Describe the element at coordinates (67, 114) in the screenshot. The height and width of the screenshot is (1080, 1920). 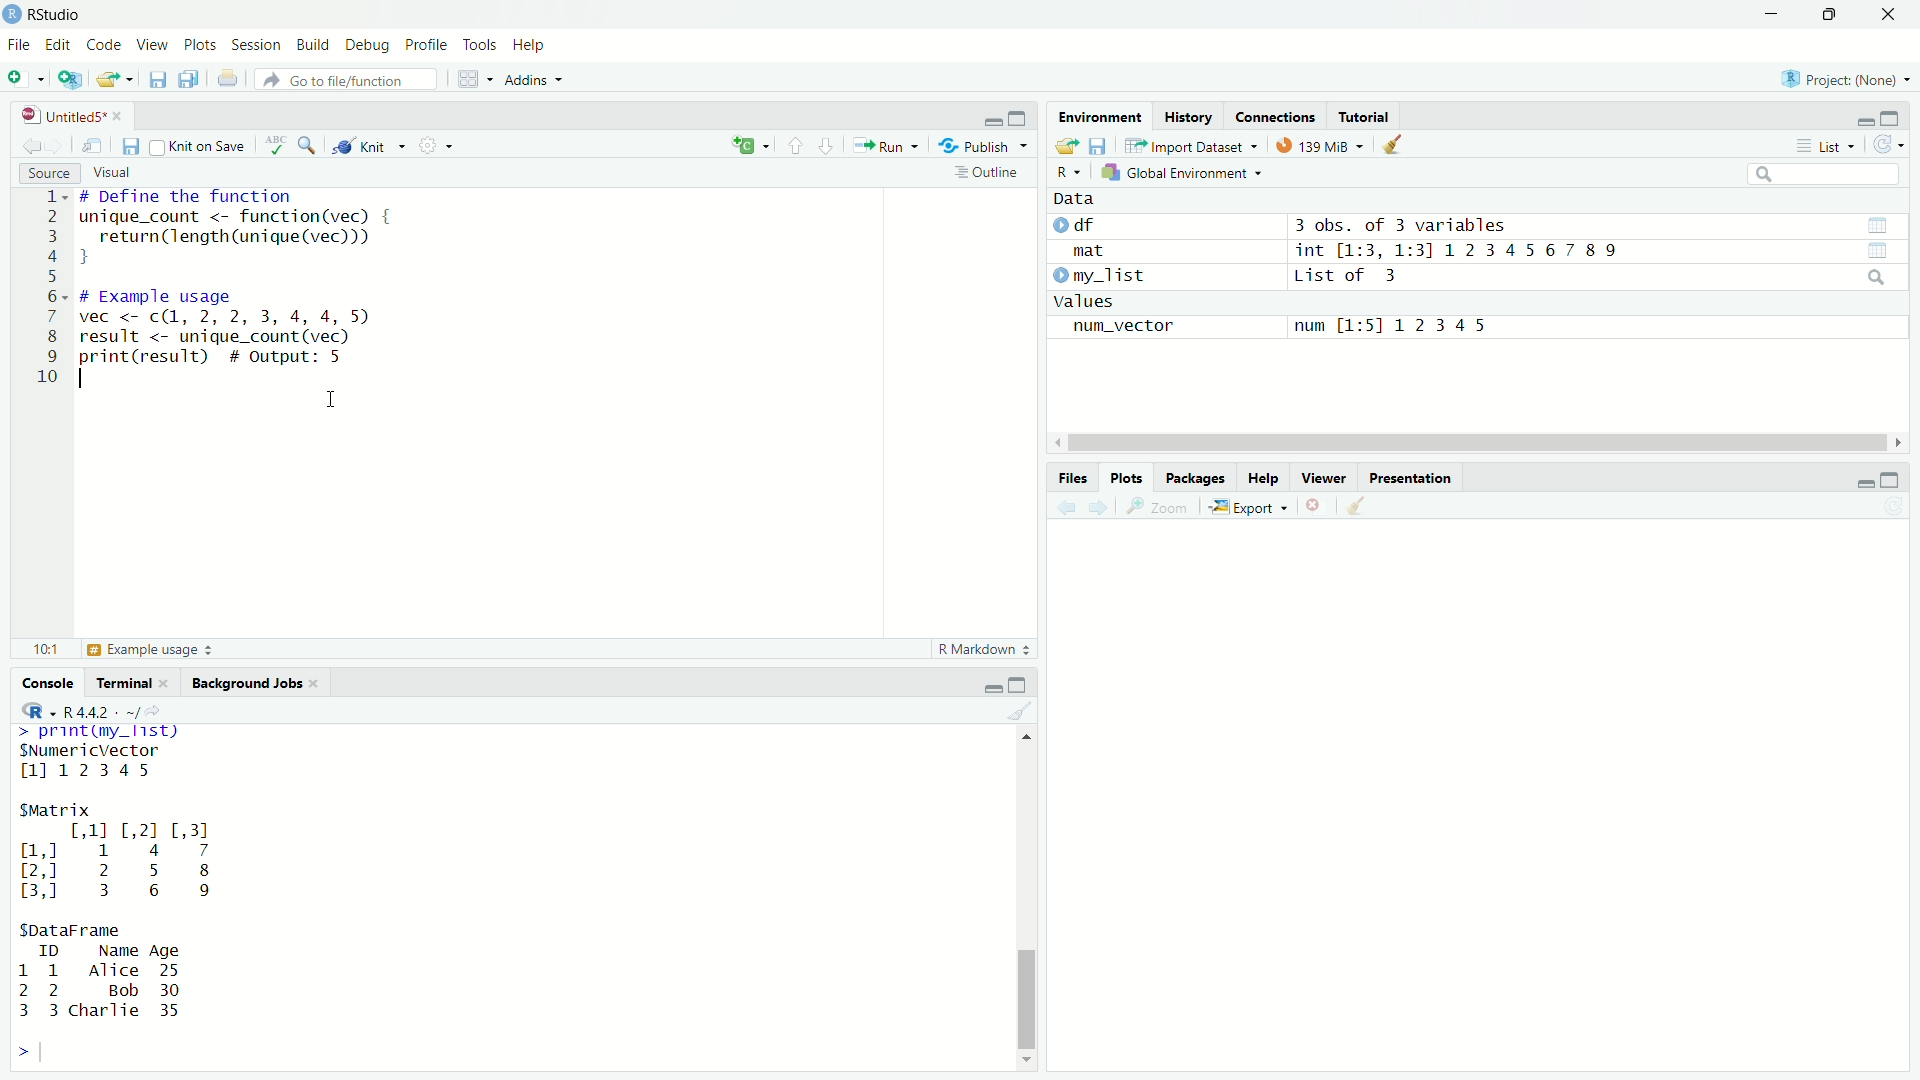
I see `untitled5` at that location.